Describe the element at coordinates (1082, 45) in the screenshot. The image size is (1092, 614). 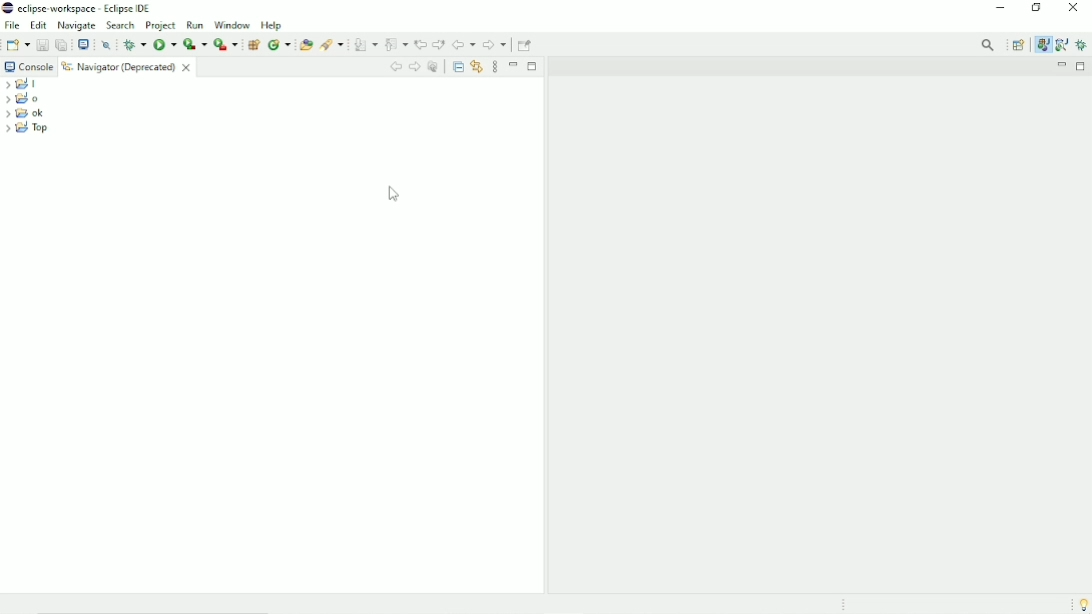
I see `Debug` at that location.